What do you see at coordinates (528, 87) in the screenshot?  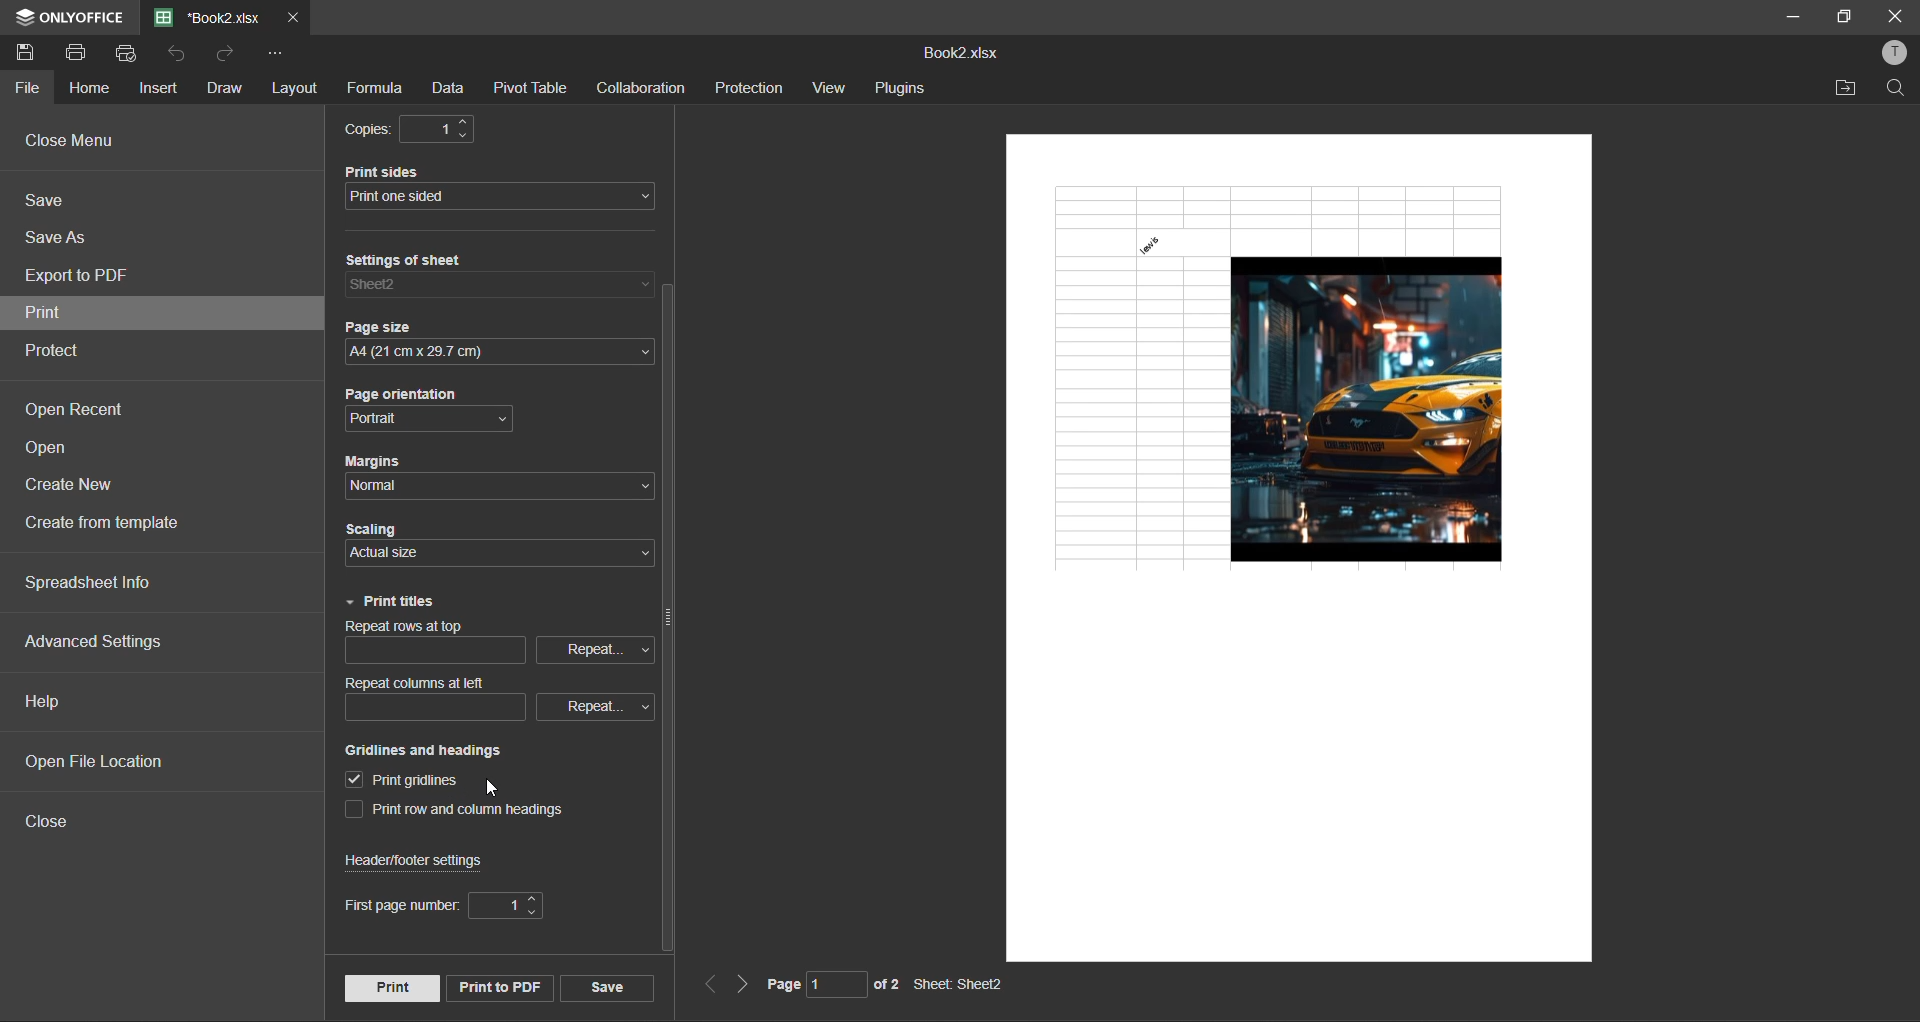 I see `pivot table` at bounding box center [528, 87].